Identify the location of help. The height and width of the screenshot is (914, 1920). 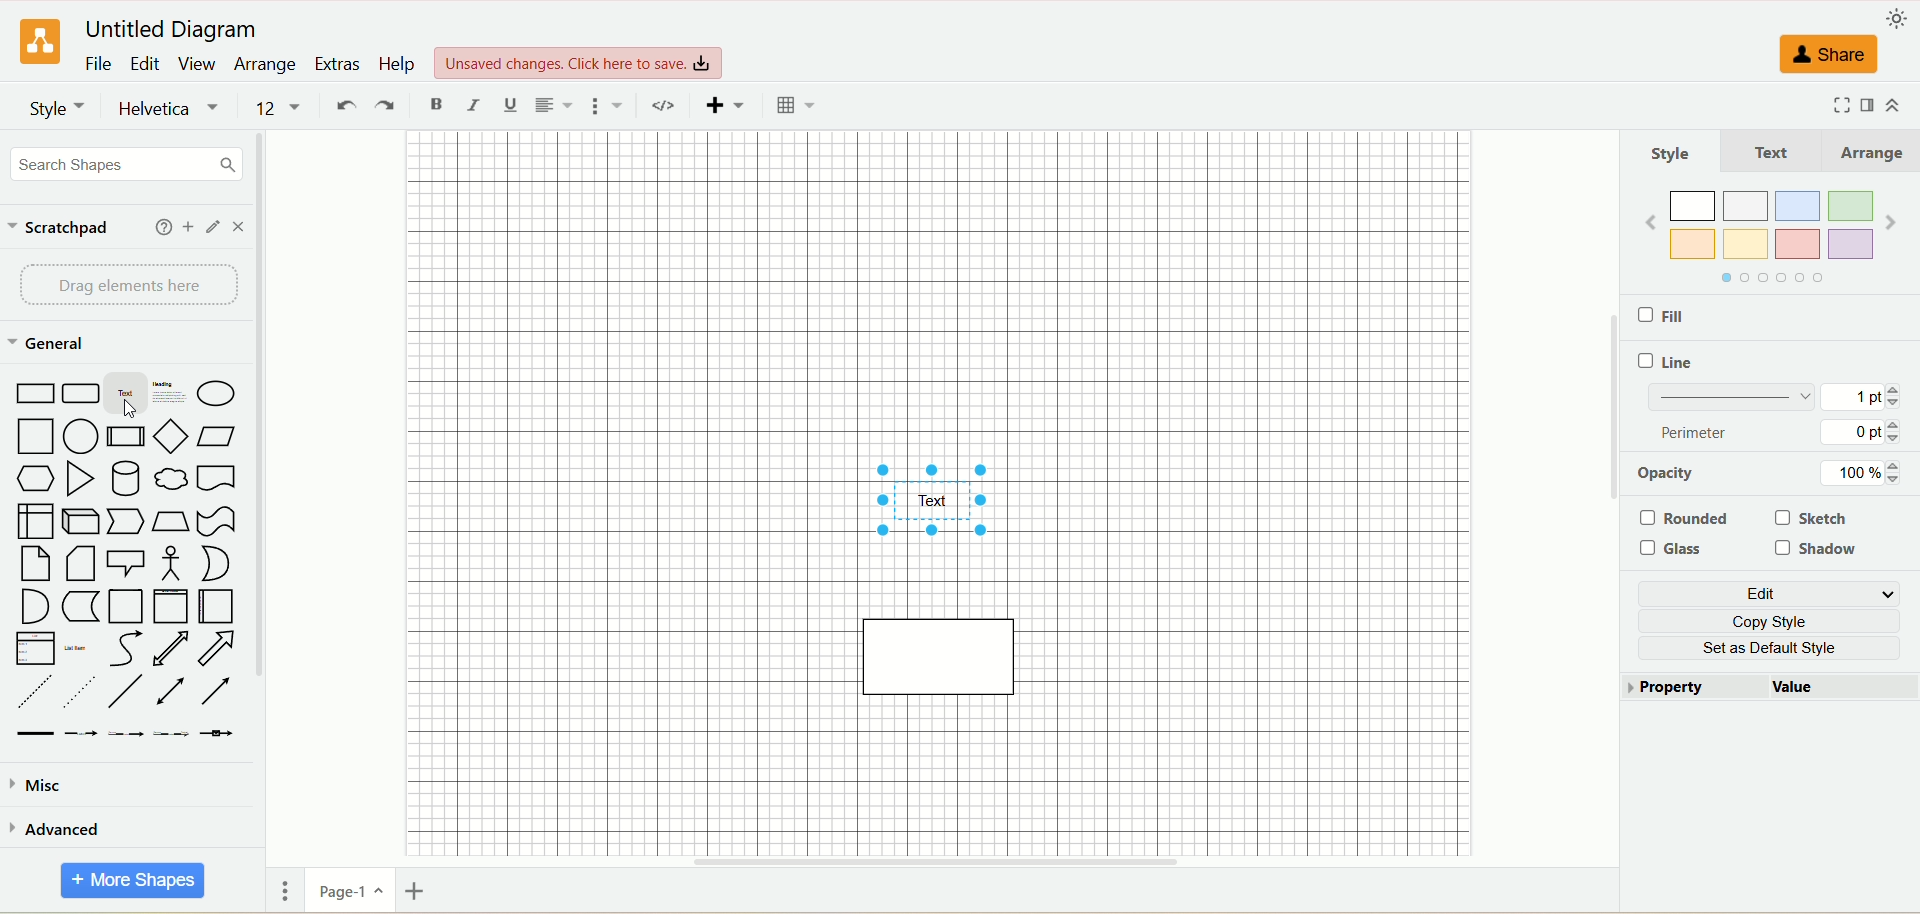
(395, 64).